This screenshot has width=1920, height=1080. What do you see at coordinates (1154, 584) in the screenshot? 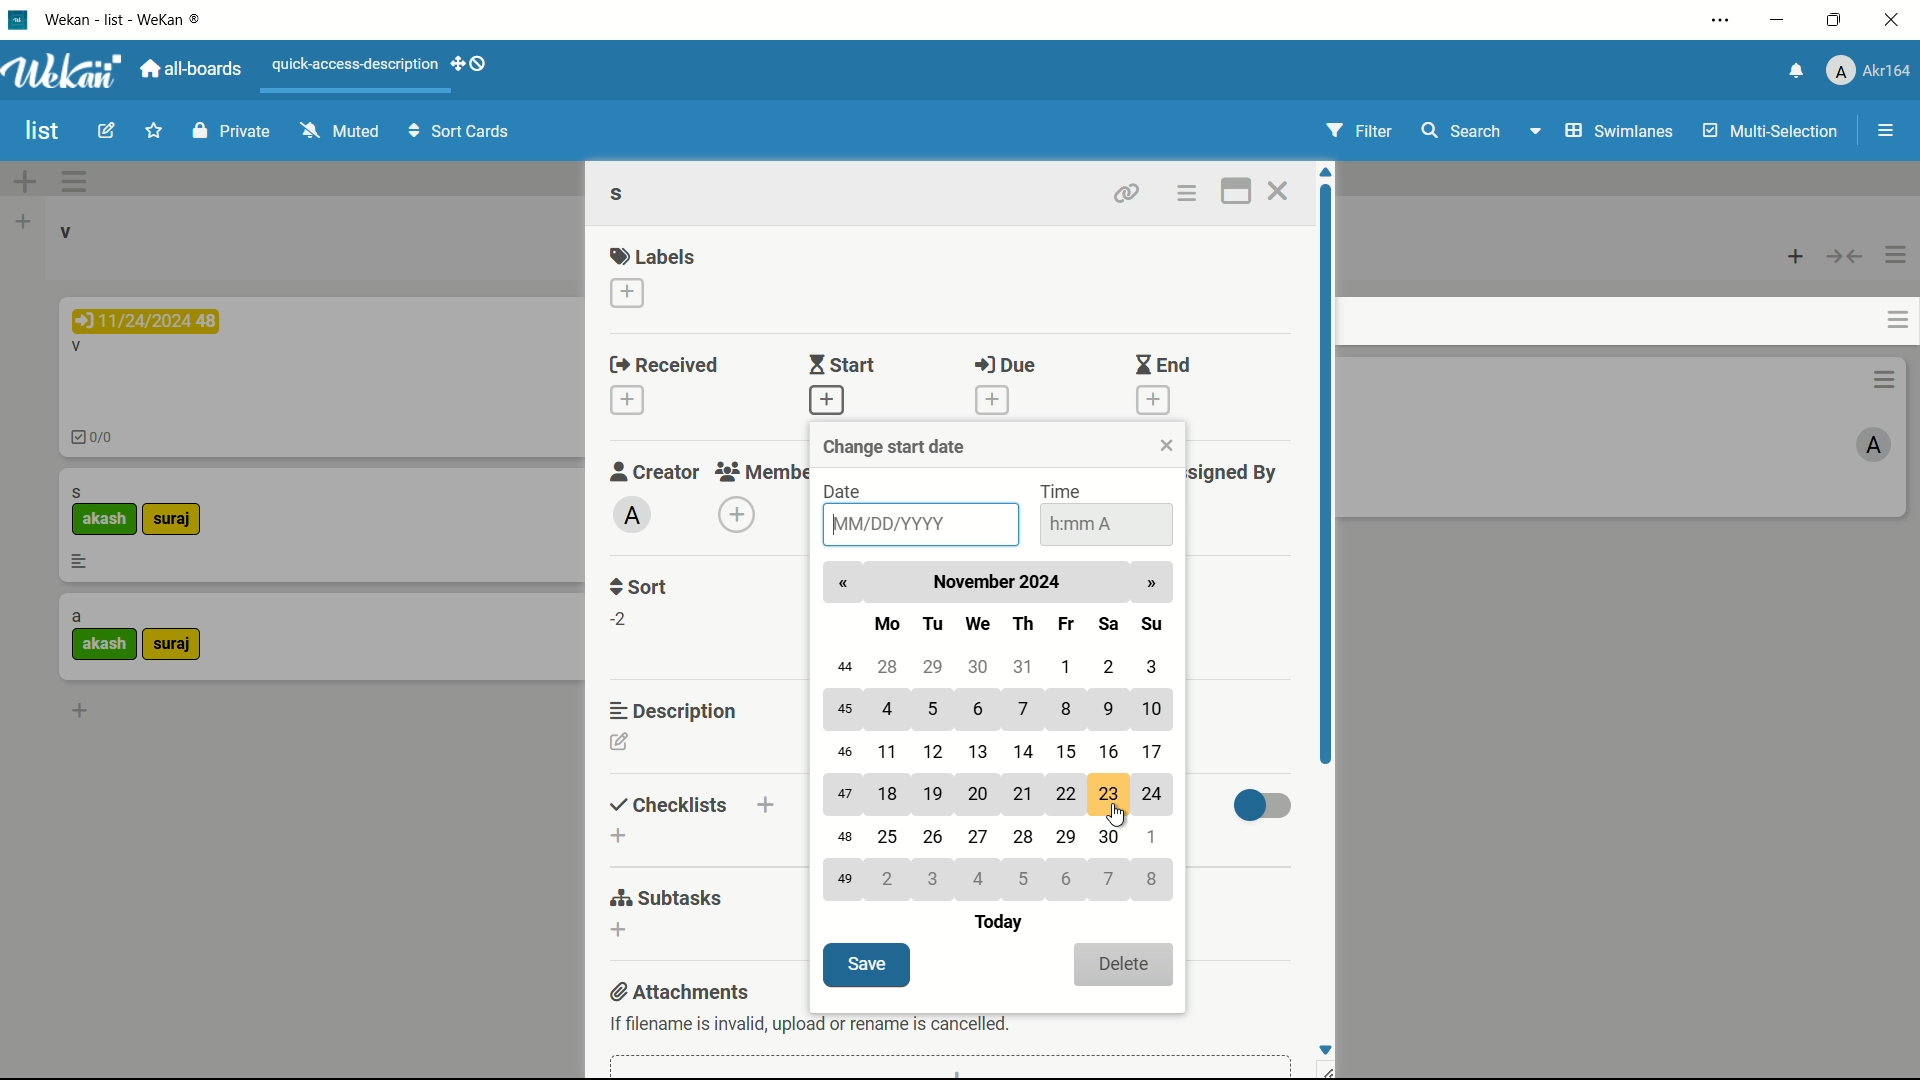
I see `next` at bounding box center [1154, 584].